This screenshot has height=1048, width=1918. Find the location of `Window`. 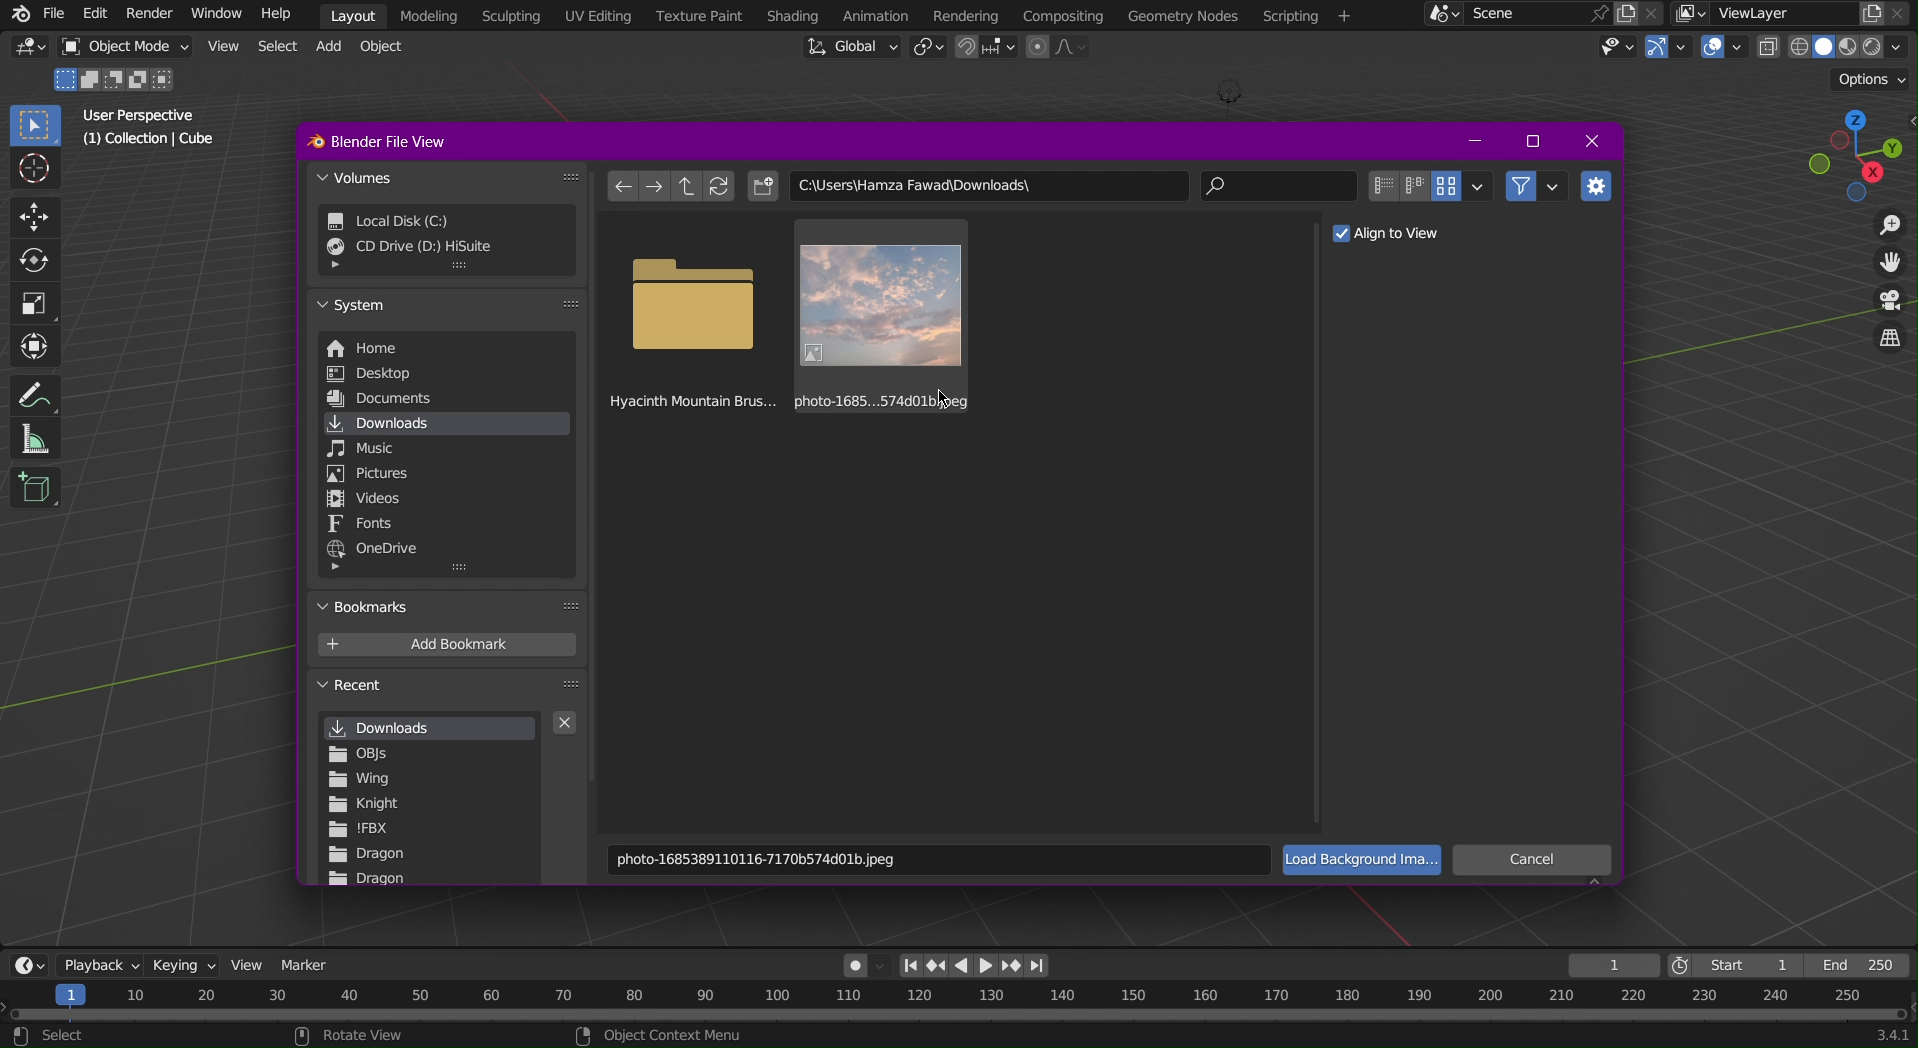

Window is located at coordinates (212, 15).